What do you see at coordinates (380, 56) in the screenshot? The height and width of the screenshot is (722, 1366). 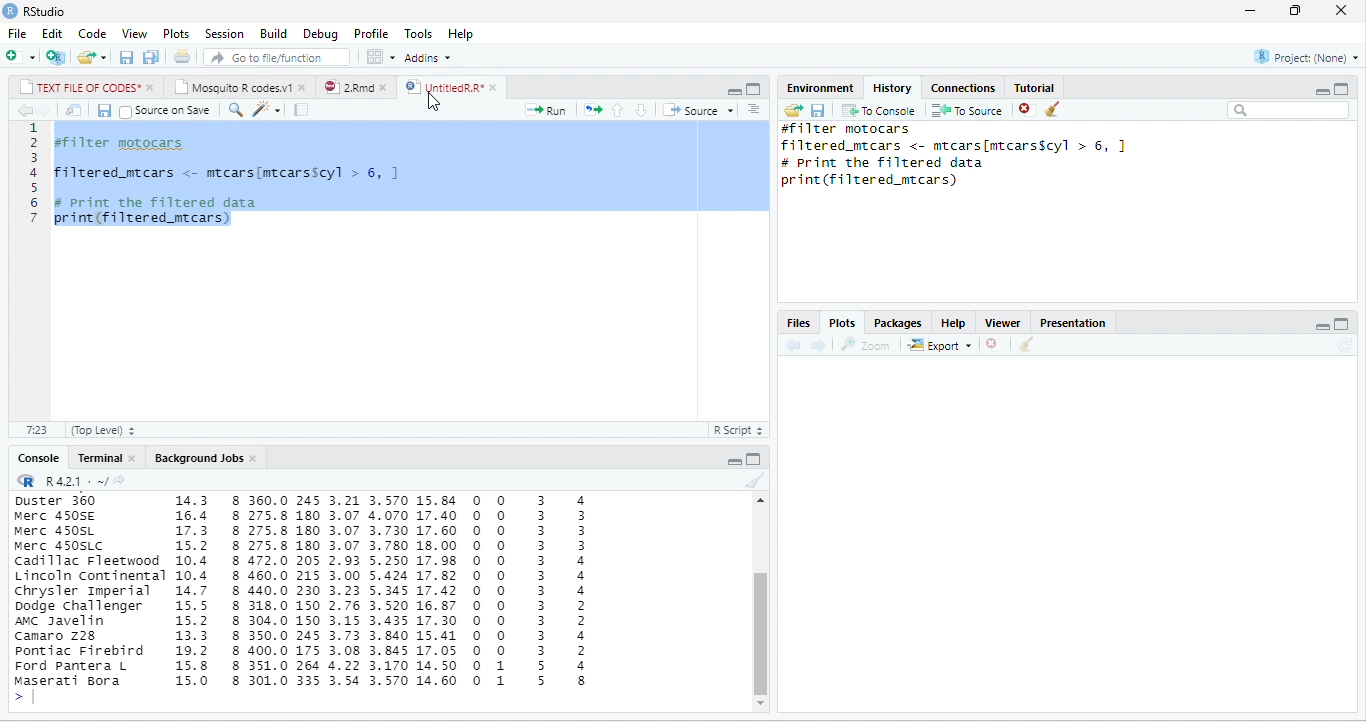 I see `options` at bounding box center [380, 56].